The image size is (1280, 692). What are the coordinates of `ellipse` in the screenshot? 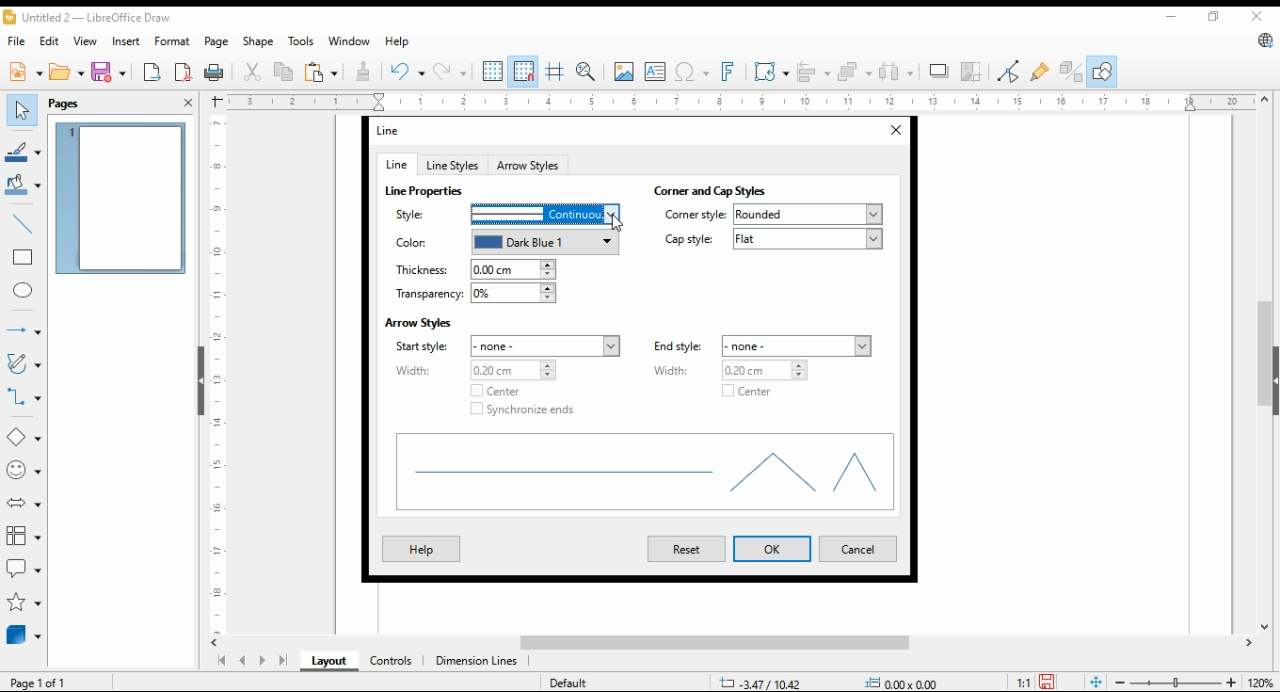 It's located at (24, 291).